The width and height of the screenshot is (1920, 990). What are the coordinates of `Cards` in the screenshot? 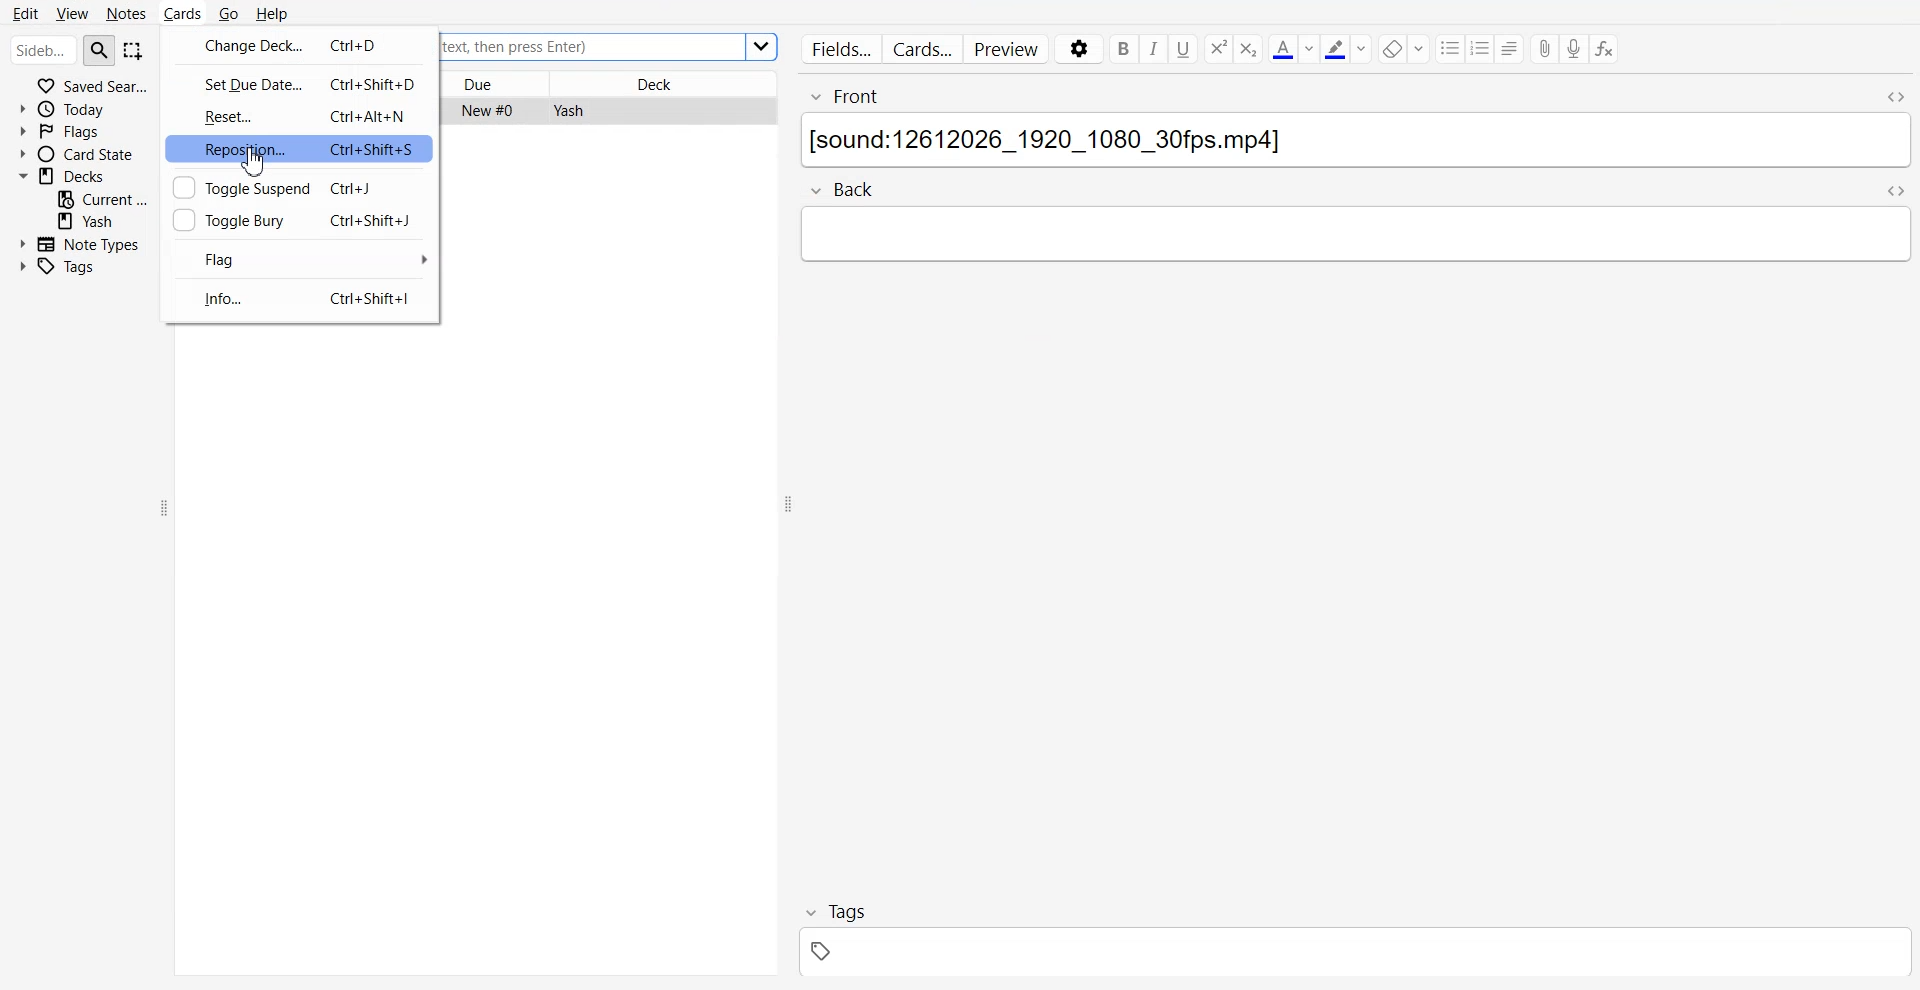 It's located at (923, 49).